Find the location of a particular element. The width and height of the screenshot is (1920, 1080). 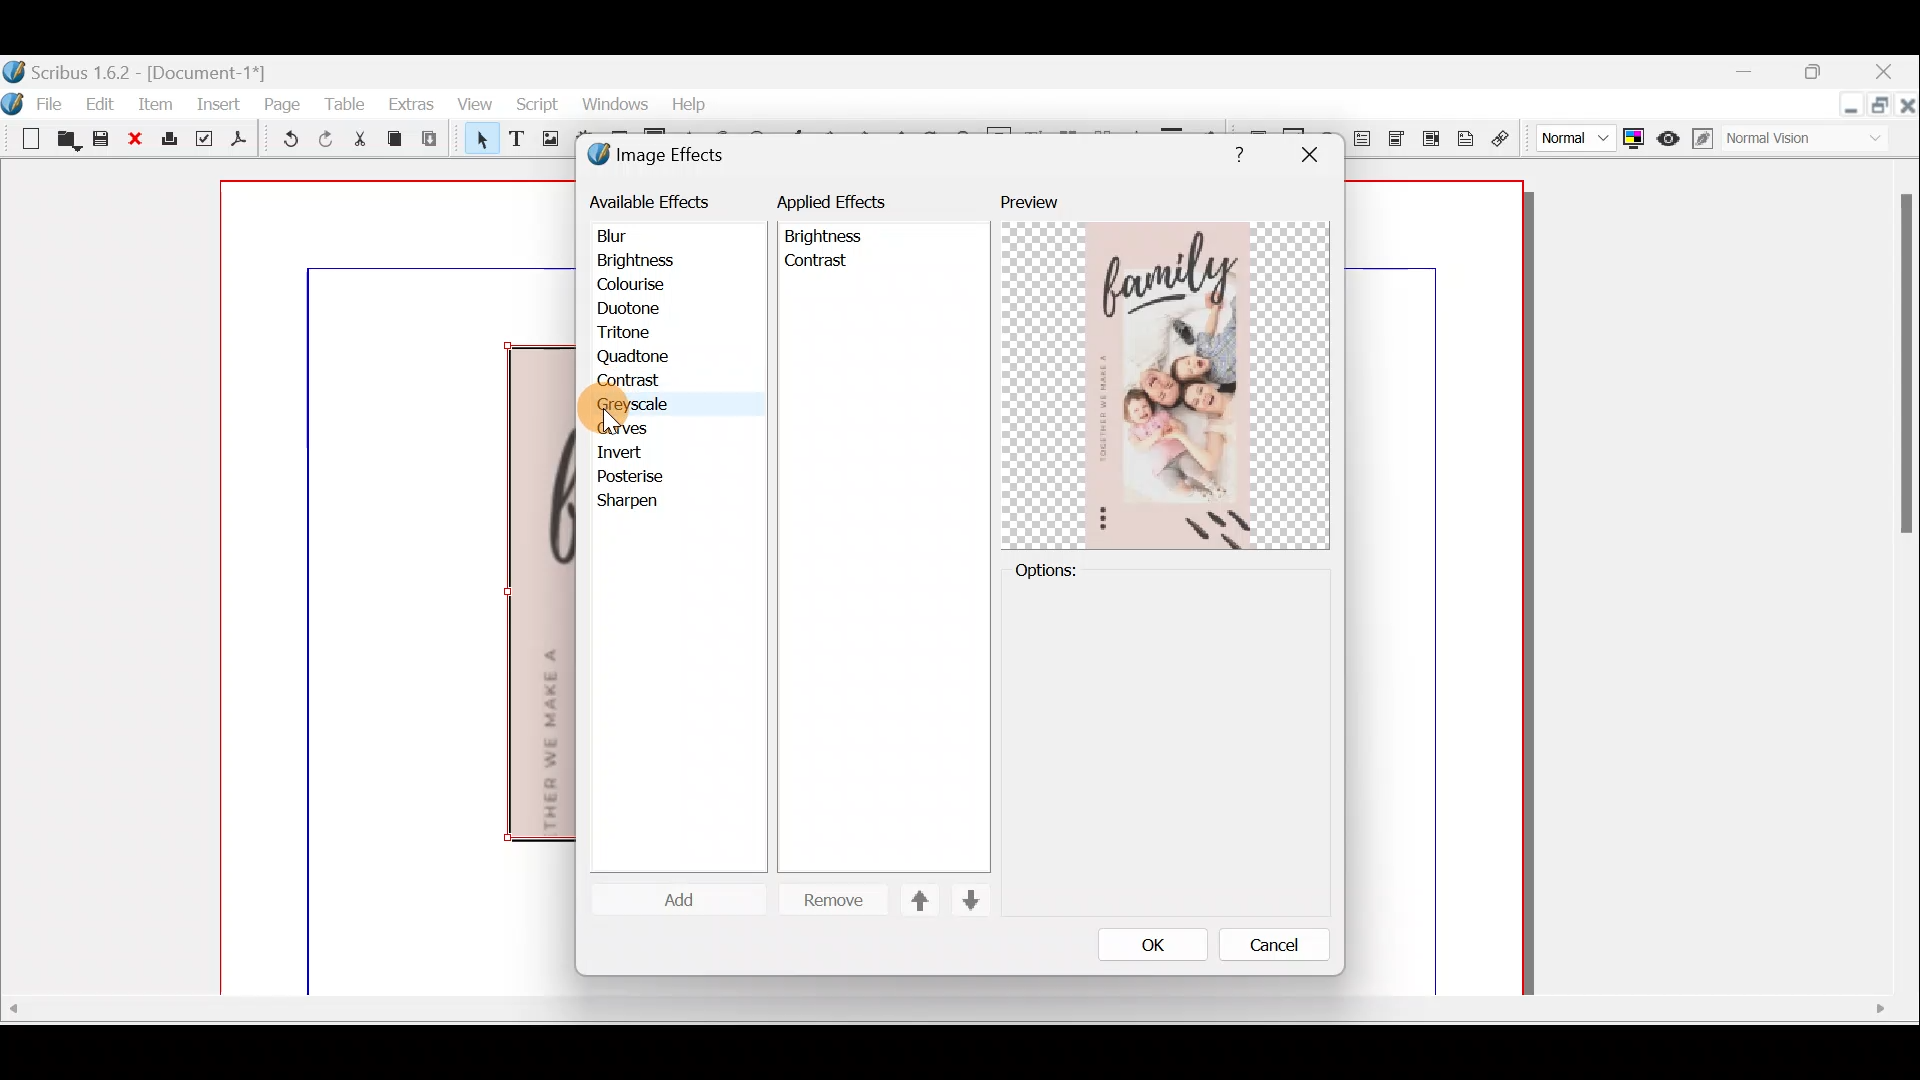

windows is located at coordinates (618, 105).